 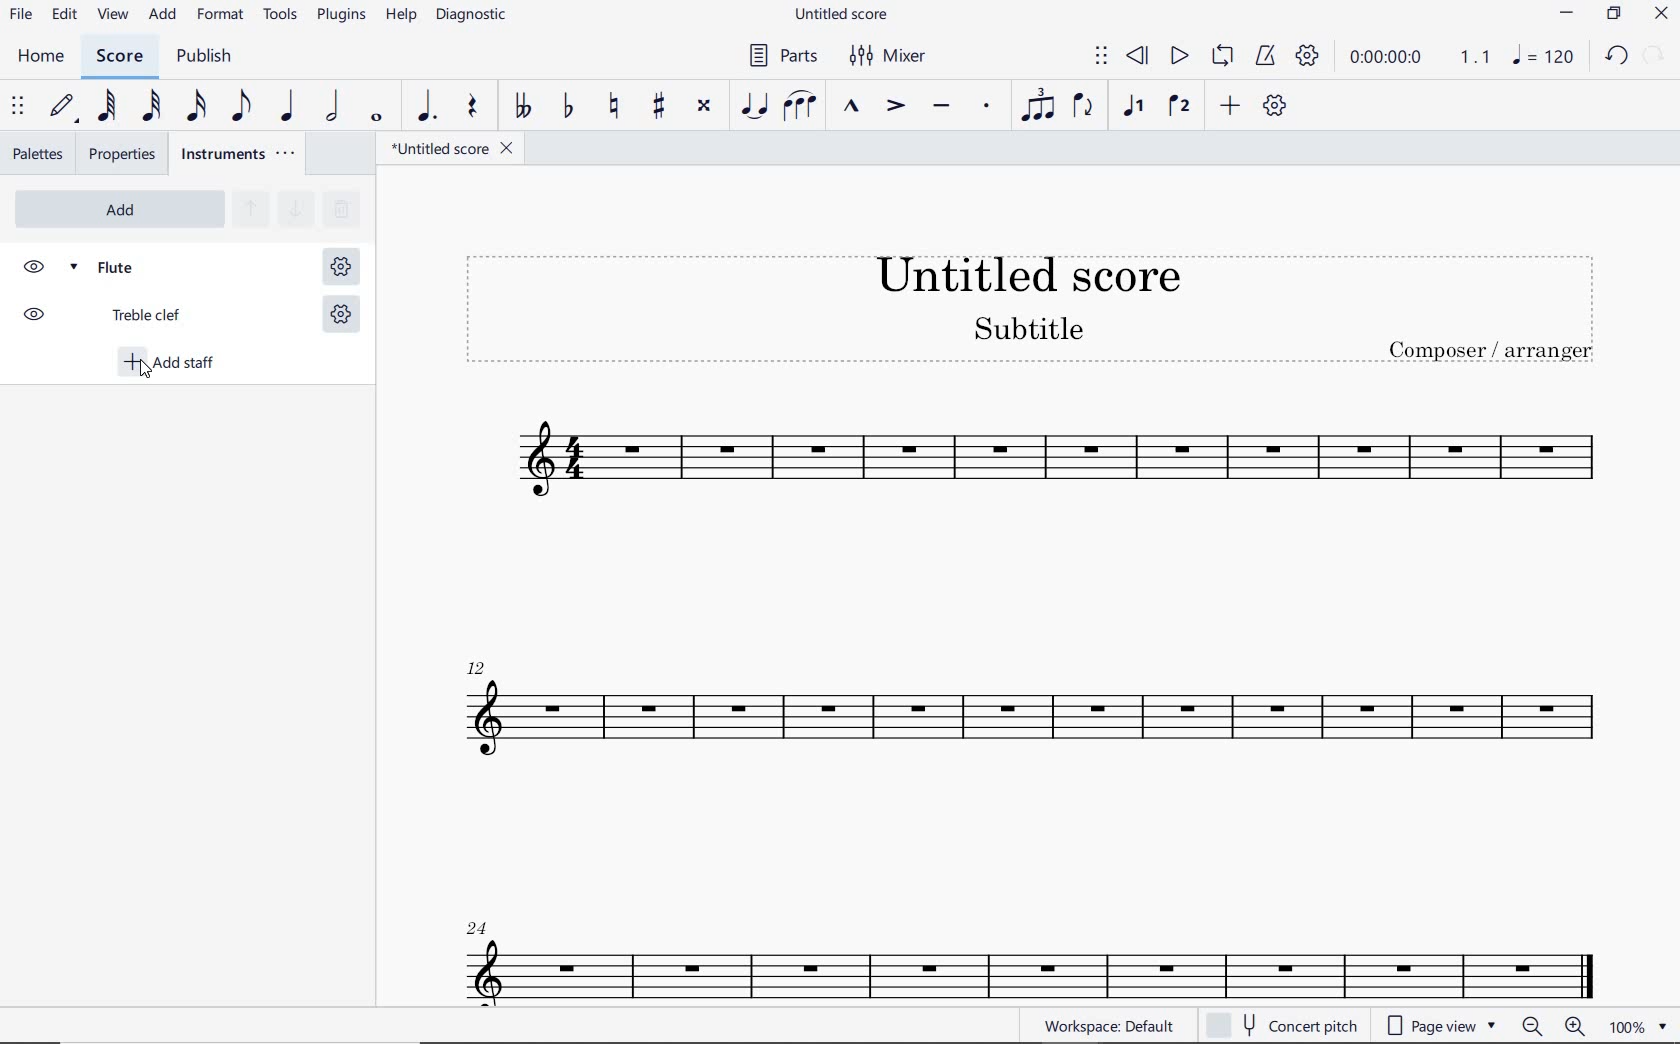 I want to click on PLAYBACK SETTINGS, so click(x=1307, y=57).